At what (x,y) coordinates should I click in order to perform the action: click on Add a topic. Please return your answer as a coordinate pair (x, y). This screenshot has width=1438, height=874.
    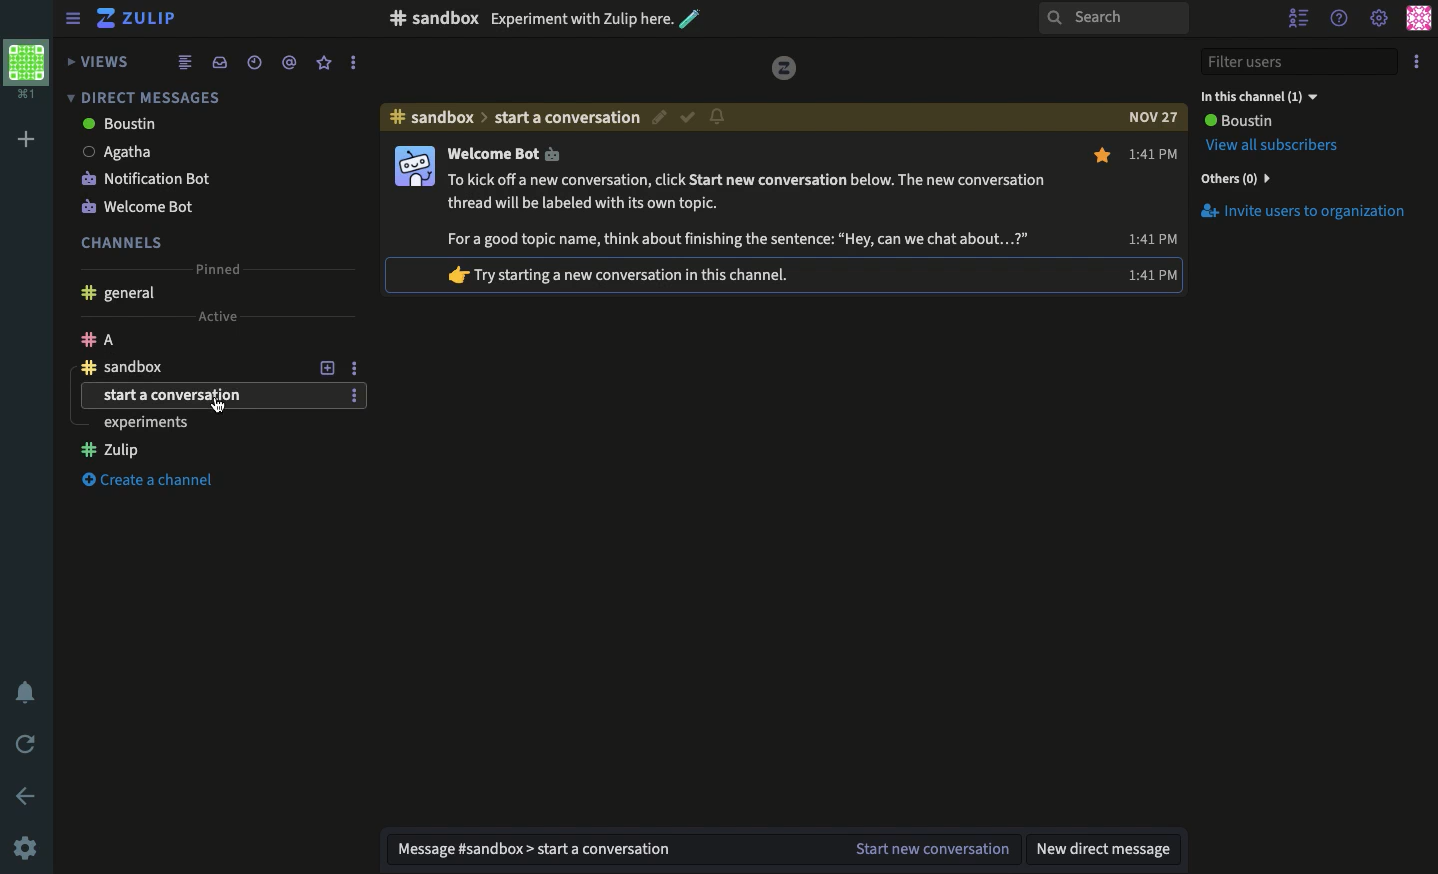
    Looking at the image, I should click on (330, 367).